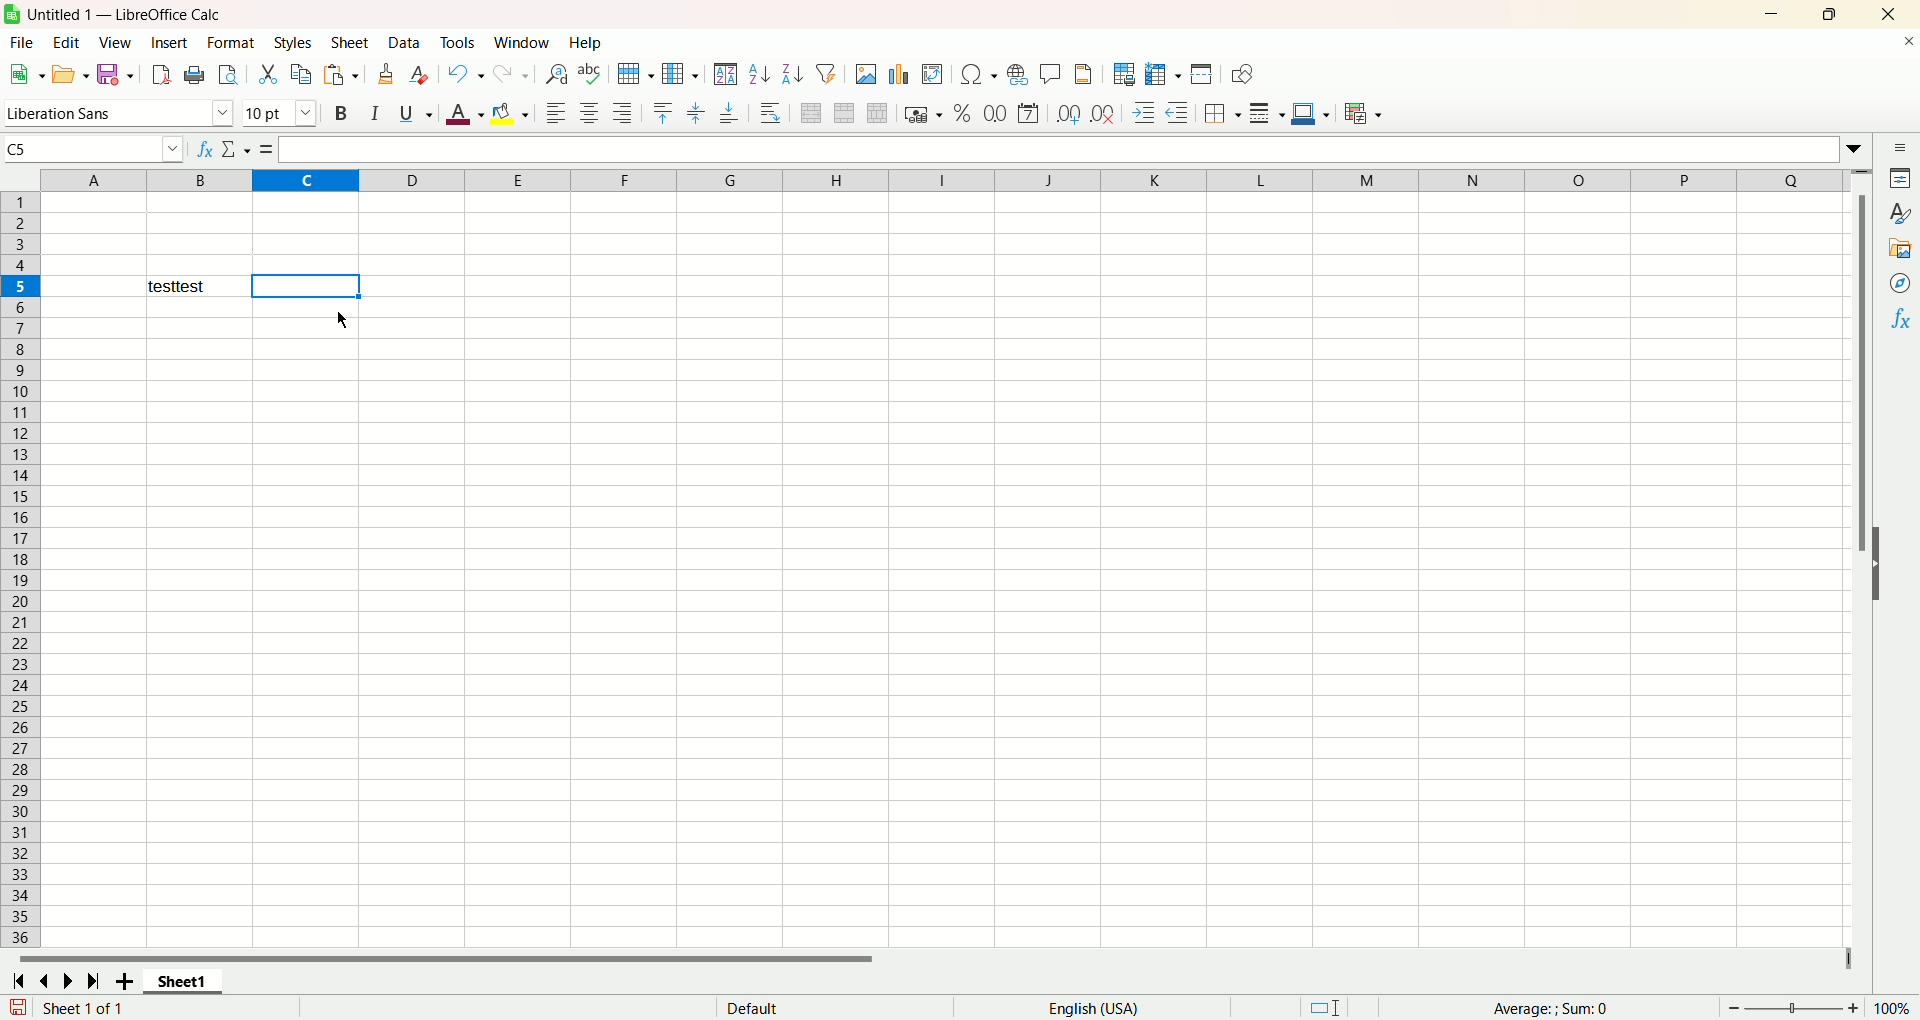 The image size is (1920, 1020). What do you see at coordinates (922, 116) in the screenshot?
I see `format as currency` at bounding box center [922, 116].